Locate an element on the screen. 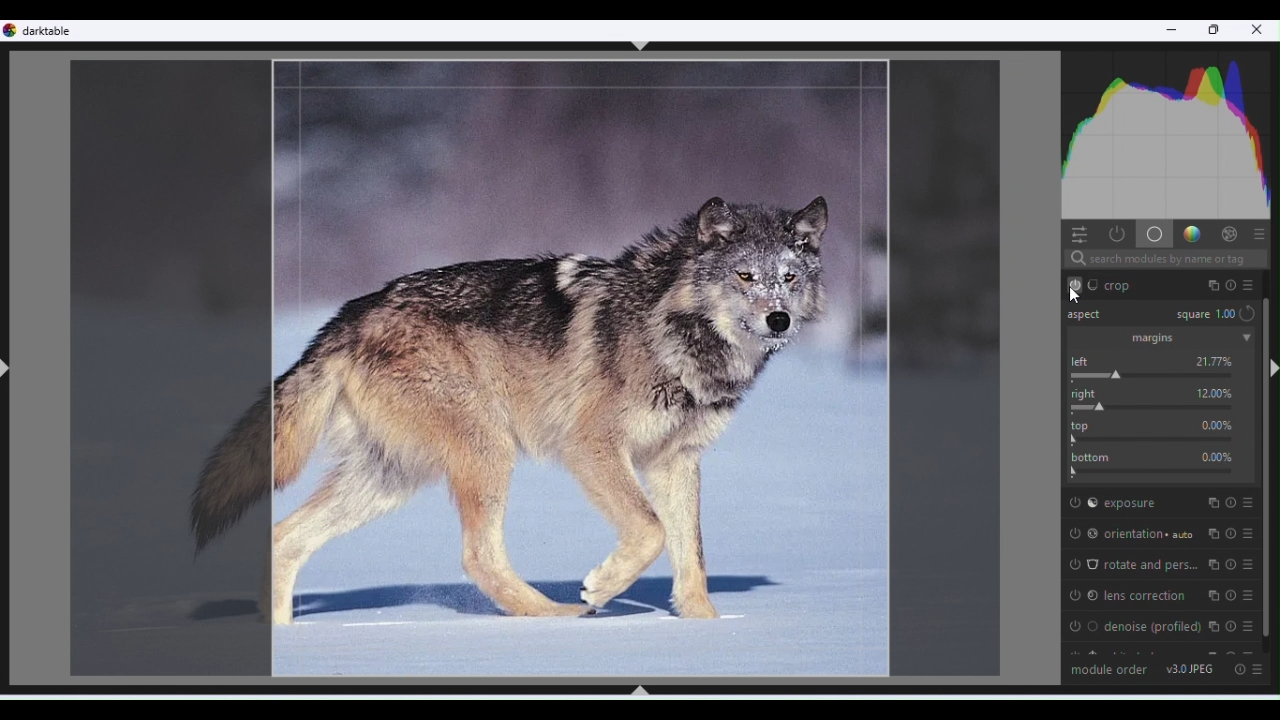  Gradient is located at coordinates (1190, 232).